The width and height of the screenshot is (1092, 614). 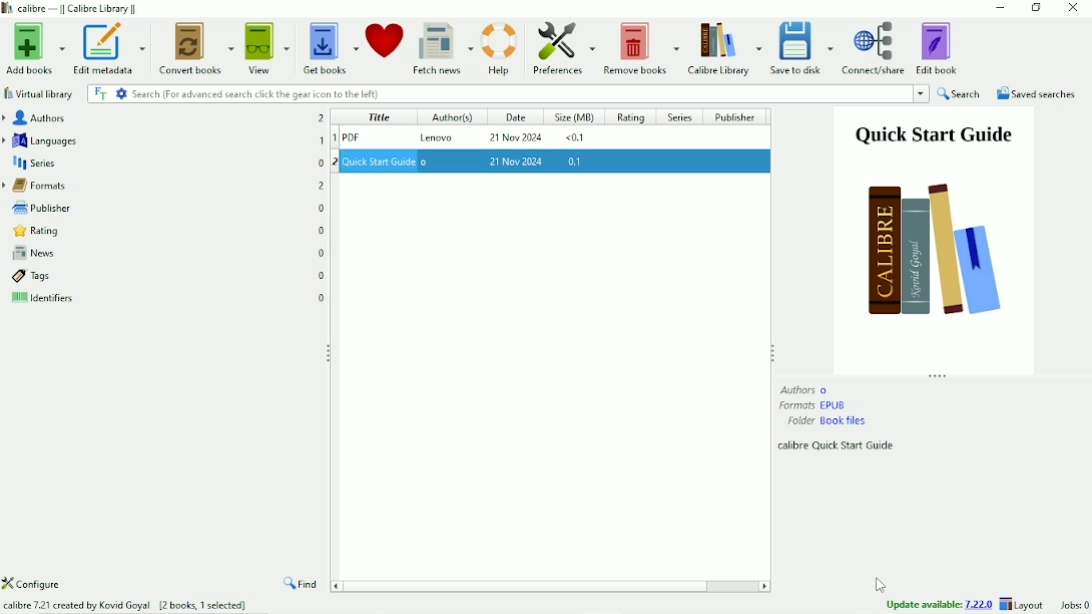 What do you see at coordinates (631, 118) in the screenshot?
I see `Rating` at bounding box center [631, 118].